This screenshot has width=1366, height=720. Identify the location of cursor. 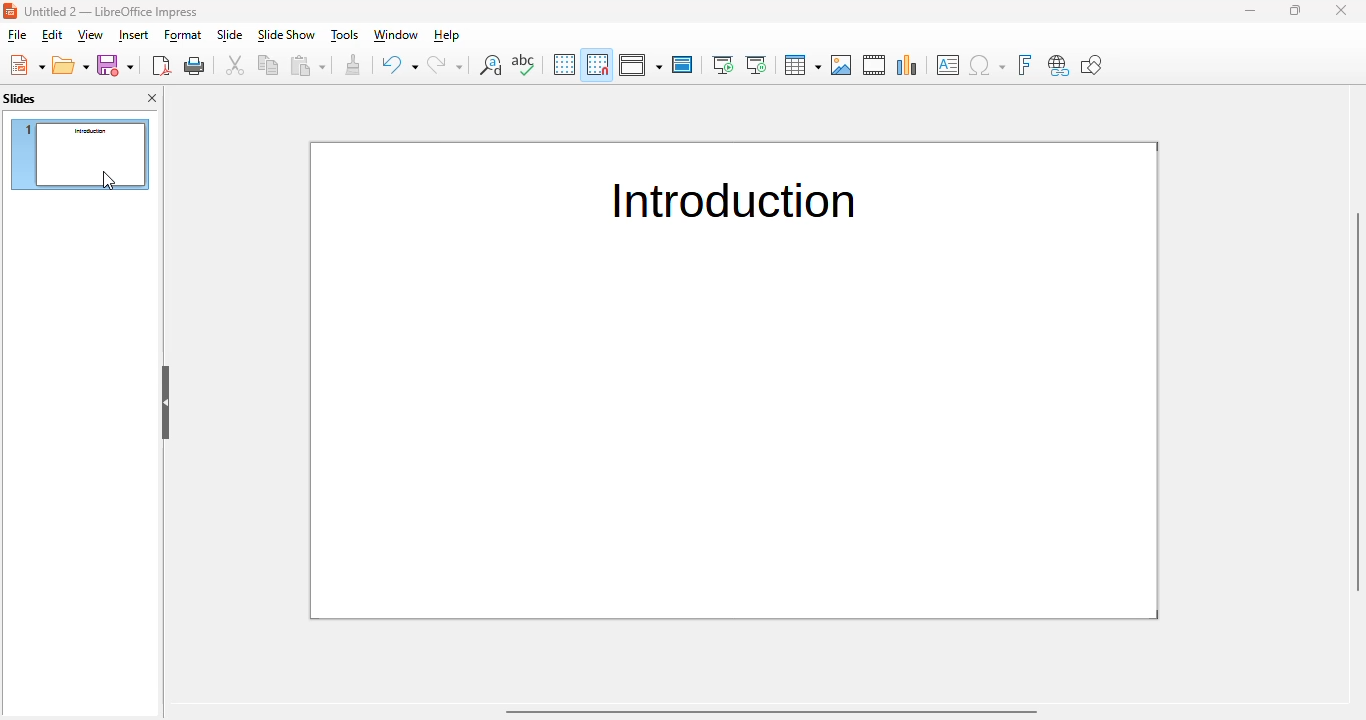
(107, 179).